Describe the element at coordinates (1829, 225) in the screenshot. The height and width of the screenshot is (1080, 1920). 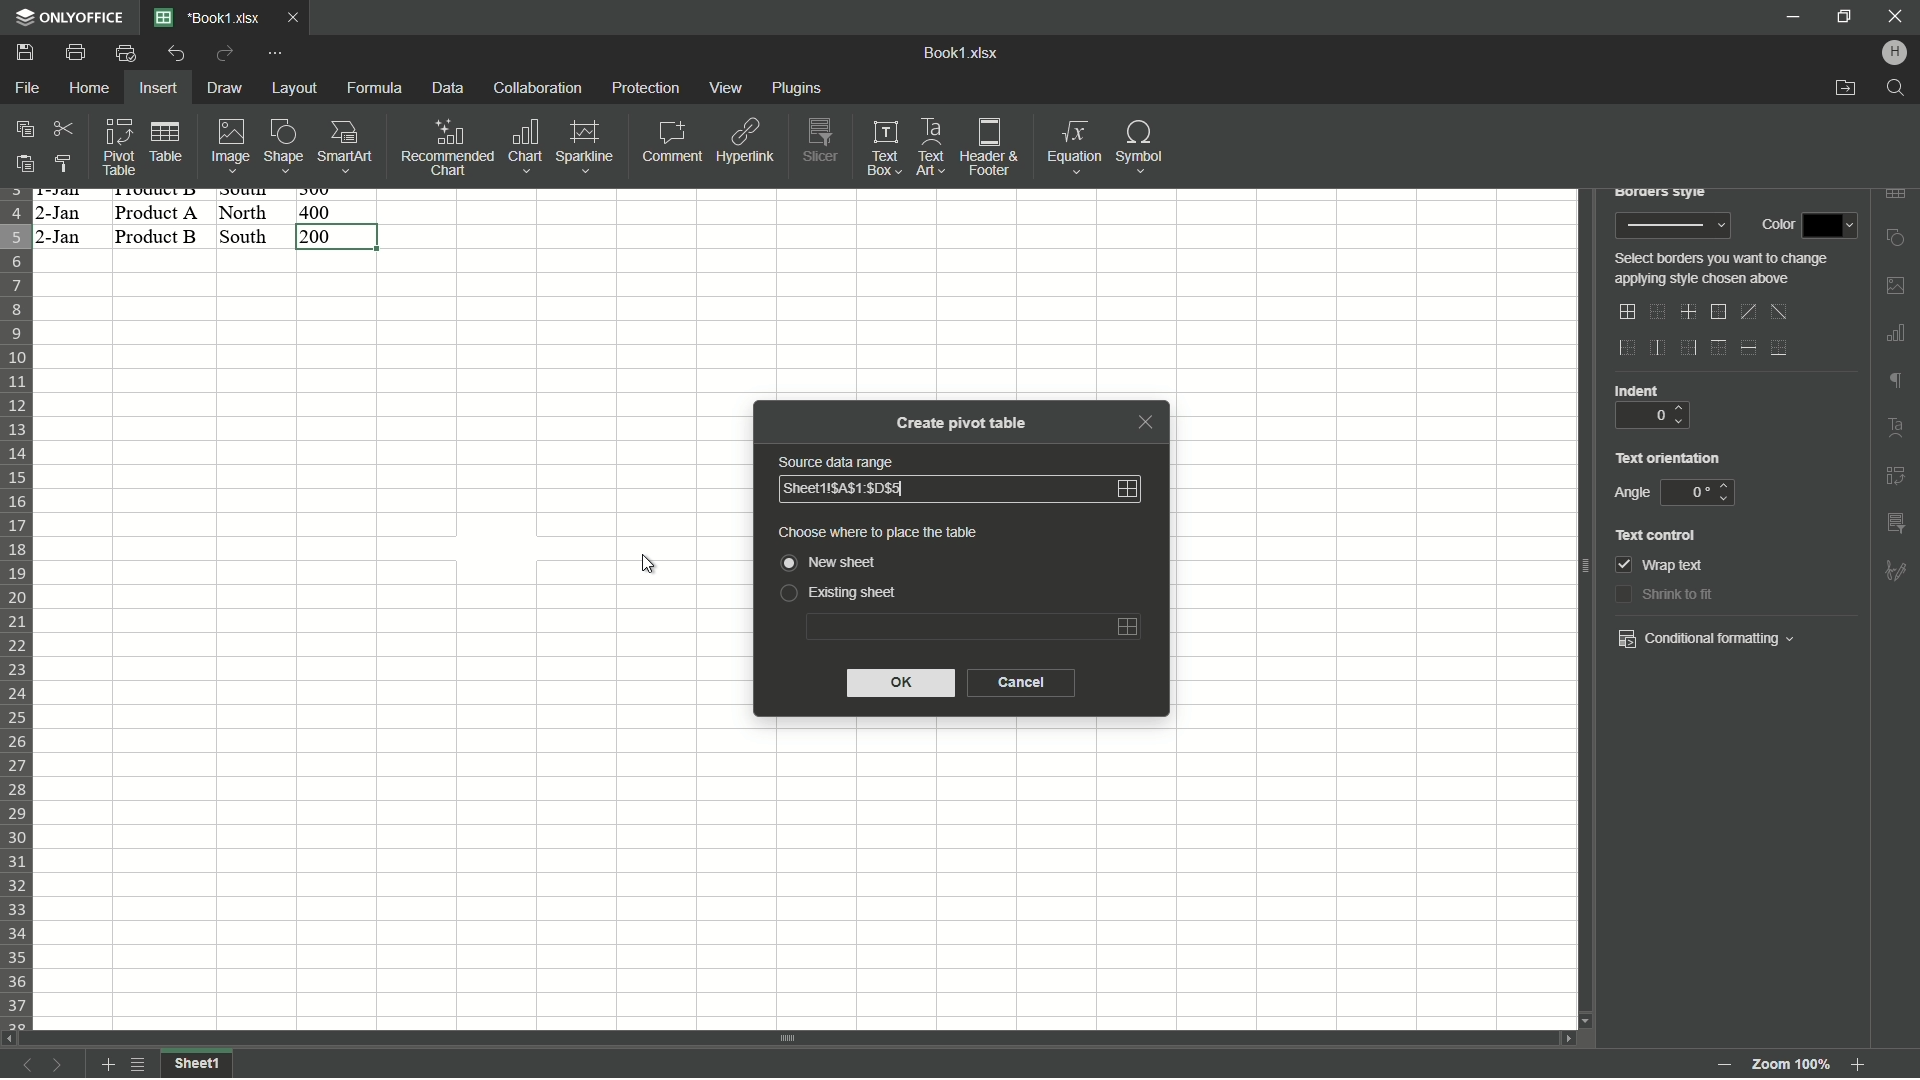
I see `color dropdown` at that location.